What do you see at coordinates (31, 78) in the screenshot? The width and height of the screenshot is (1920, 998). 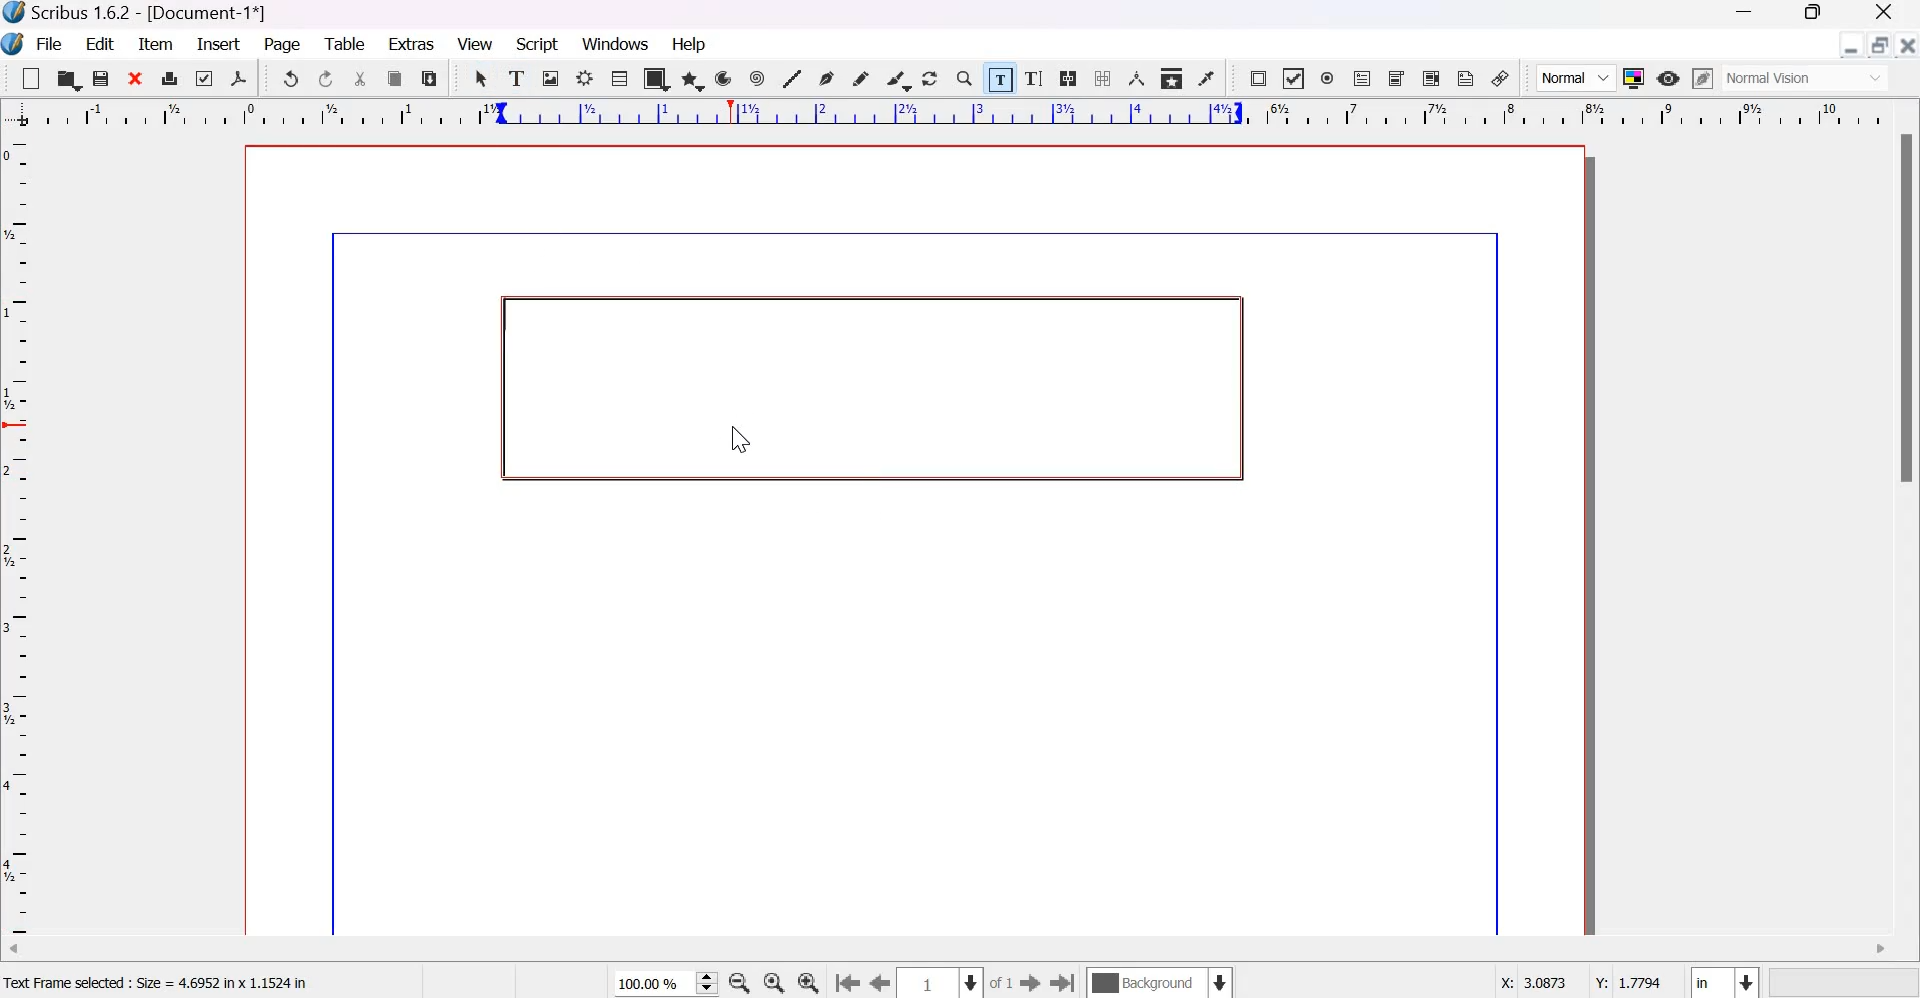 I see `new` at bounding box center [31, 78].